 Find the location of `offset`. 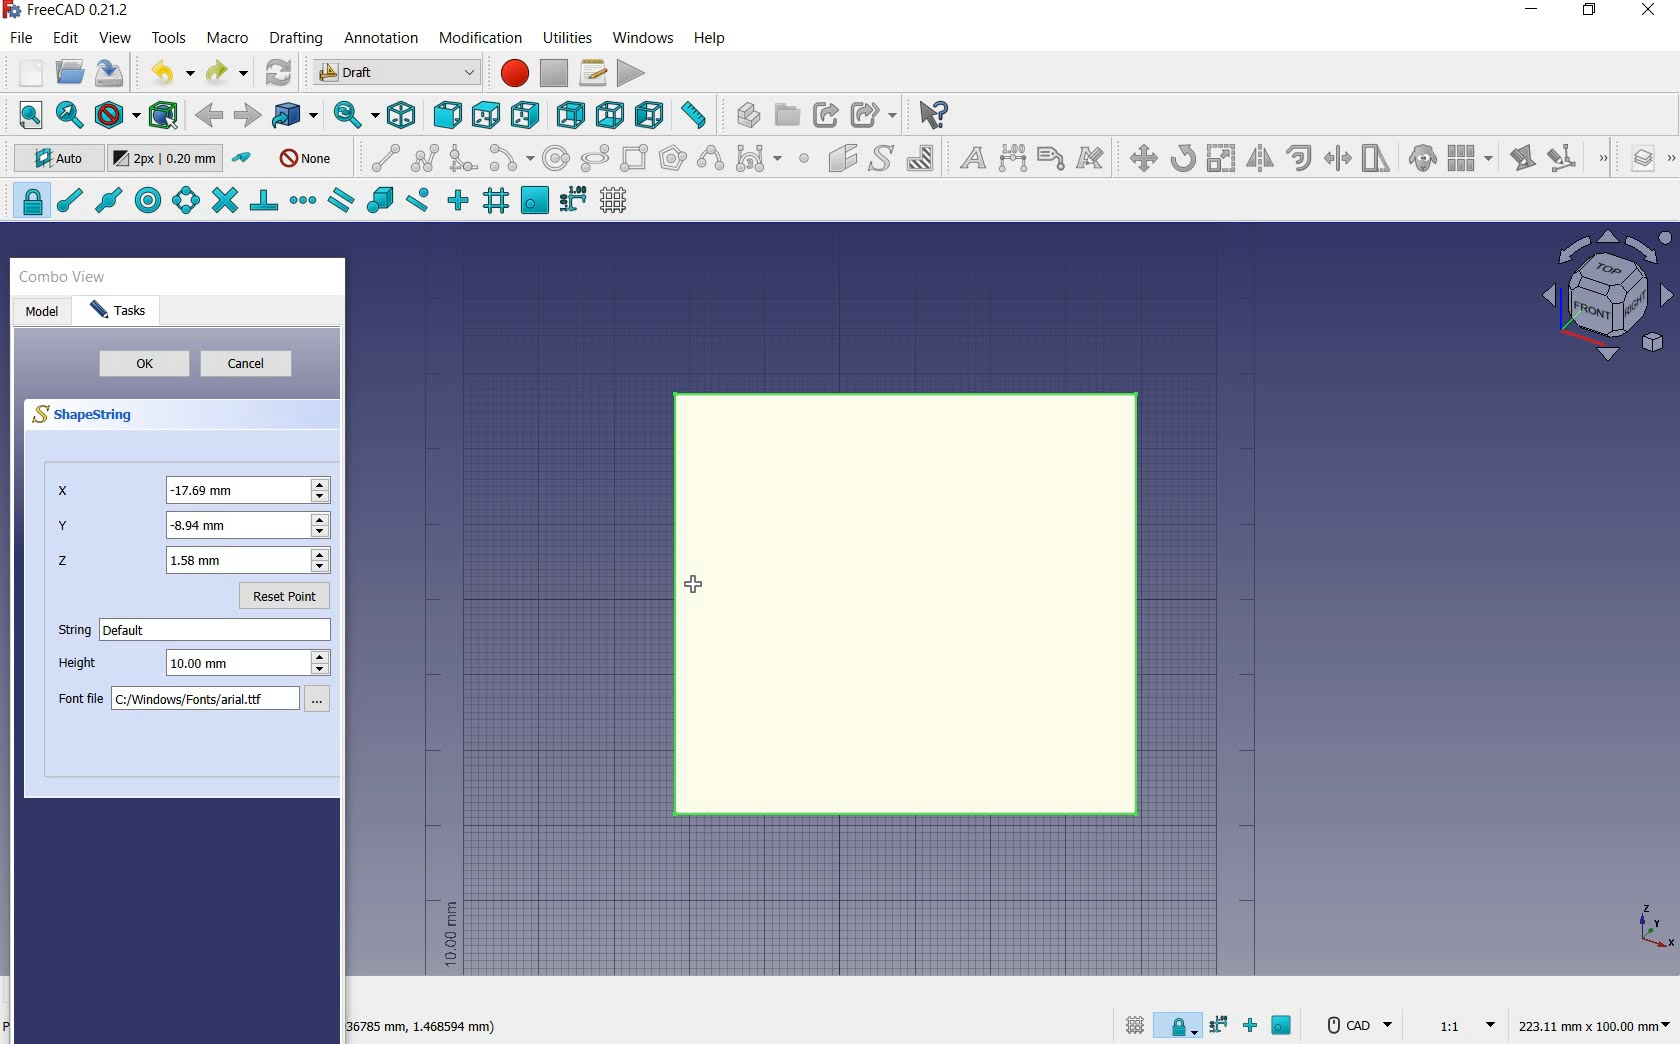

offset is located at coordinates (1300, 158).